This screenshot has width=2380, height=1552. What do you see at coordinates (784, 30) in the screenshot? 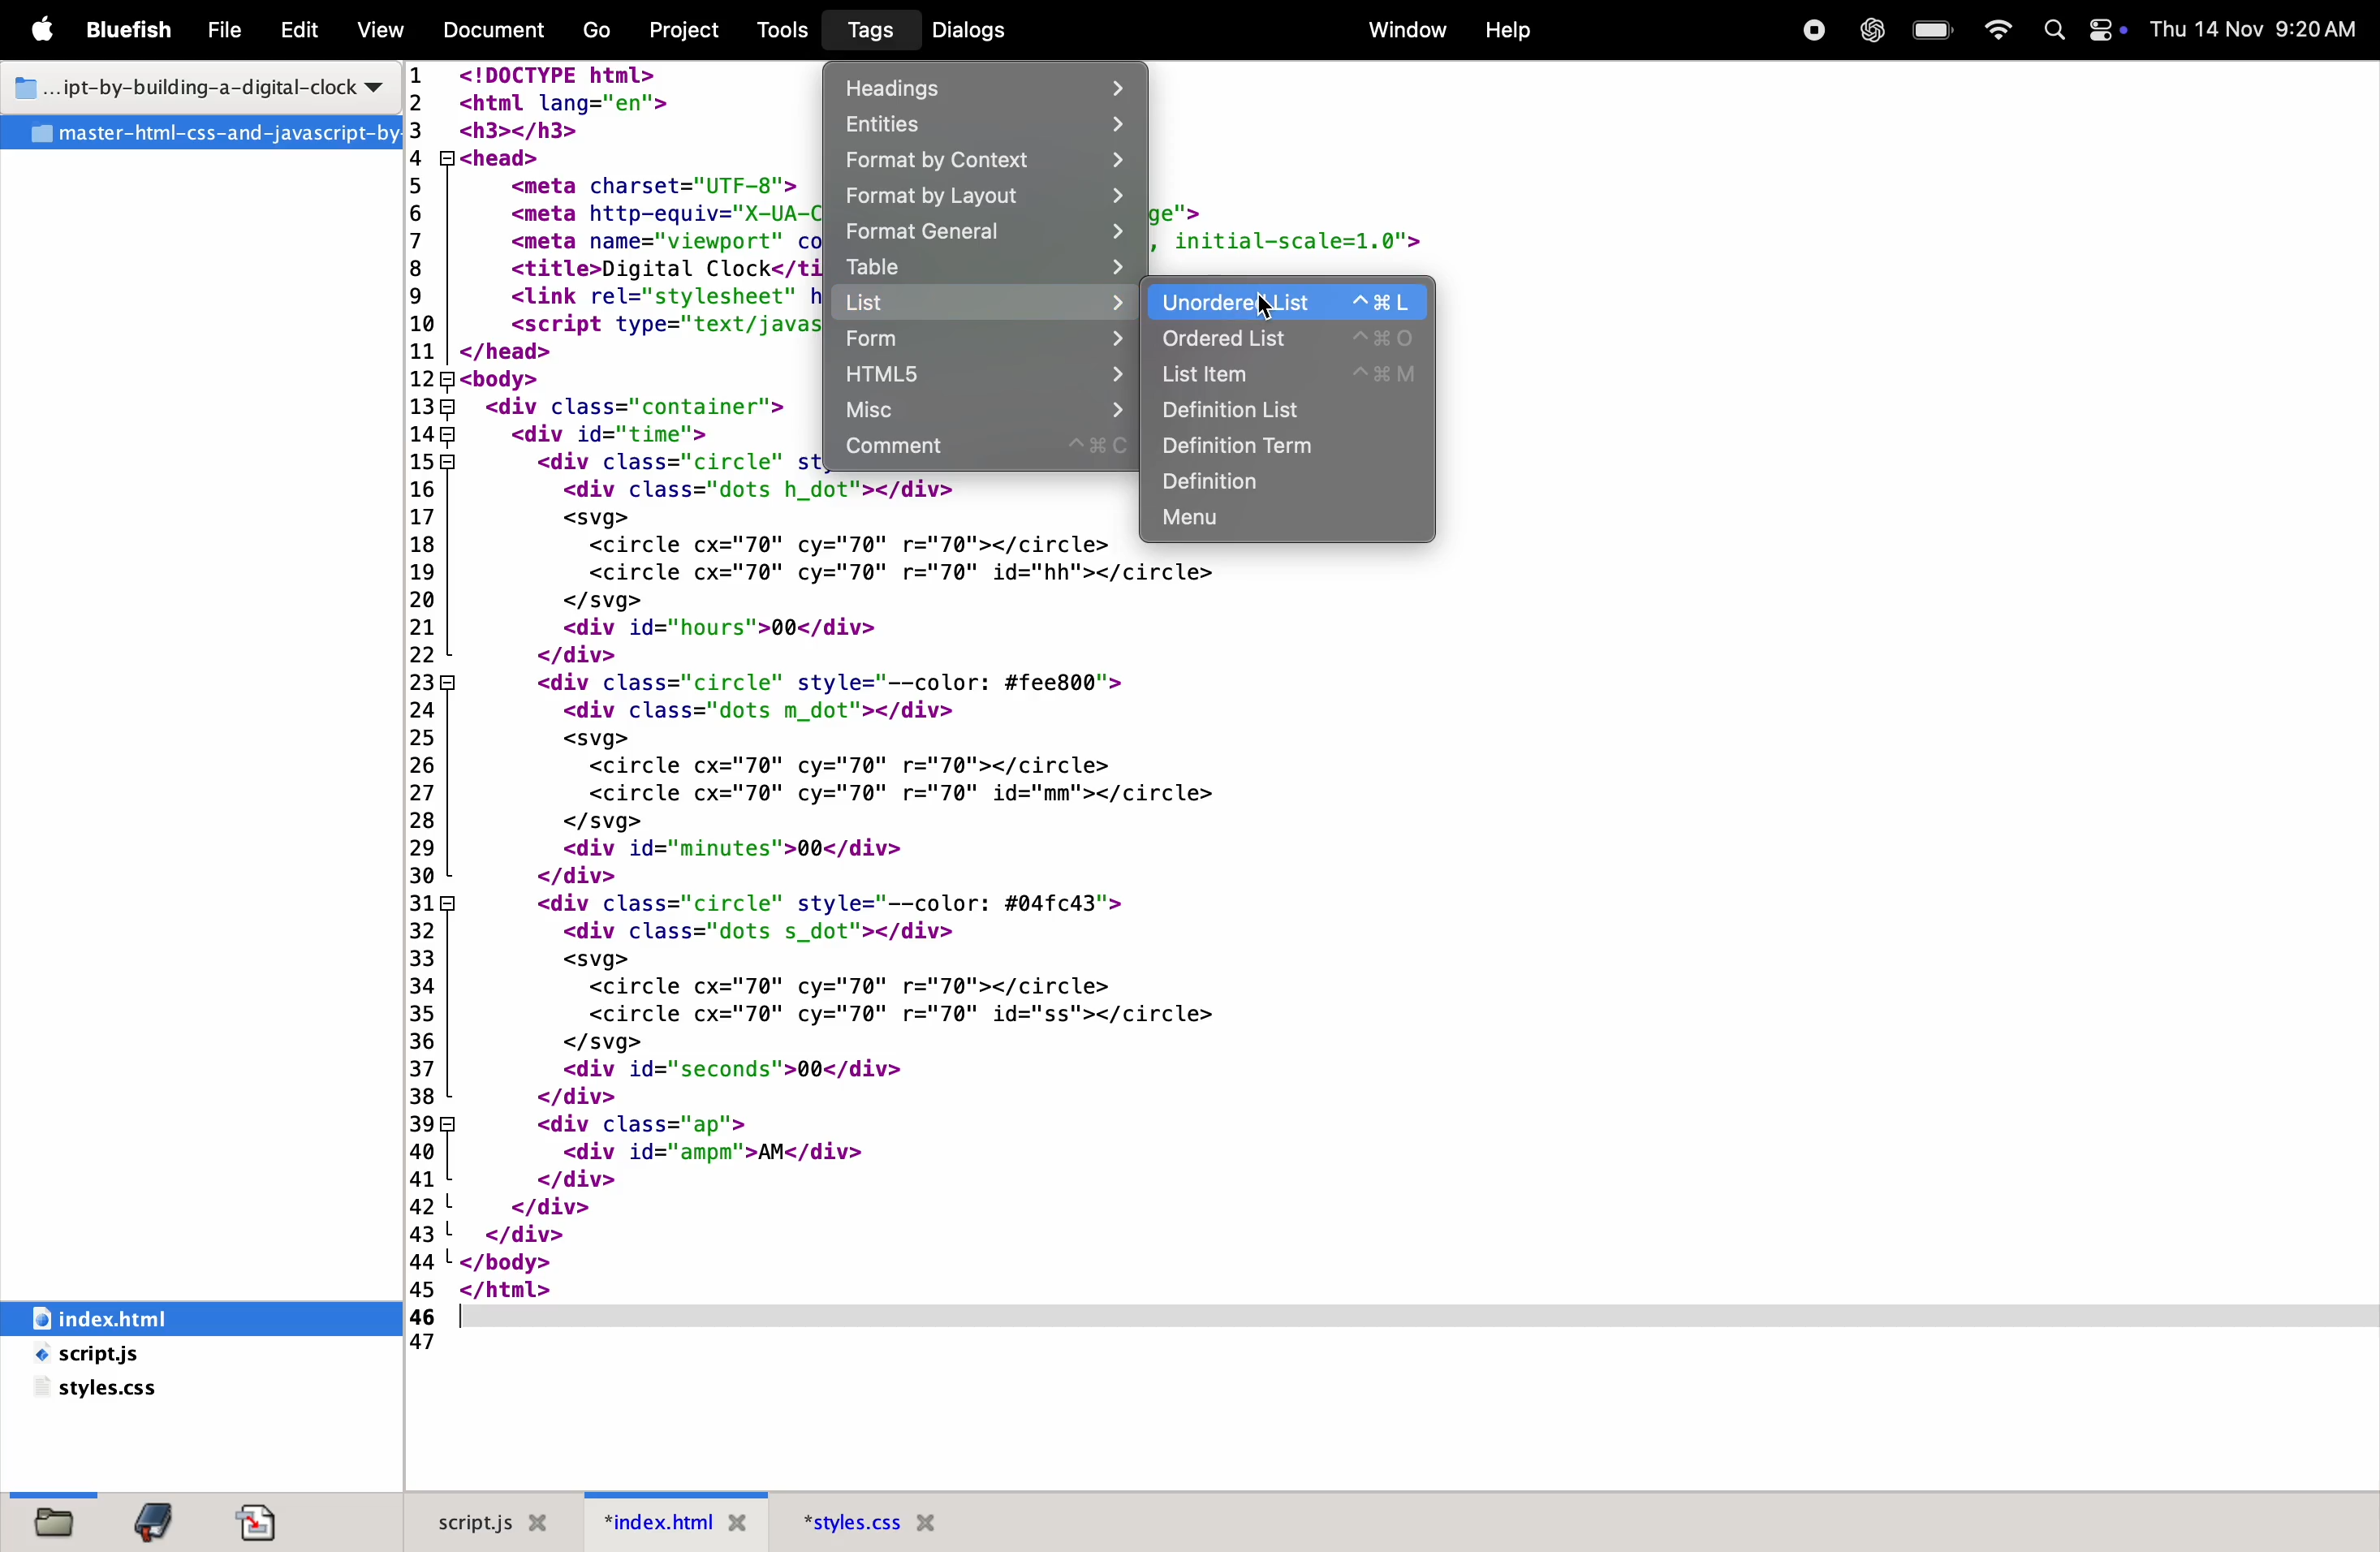
I see `tools` at bounding box center [784, 30].